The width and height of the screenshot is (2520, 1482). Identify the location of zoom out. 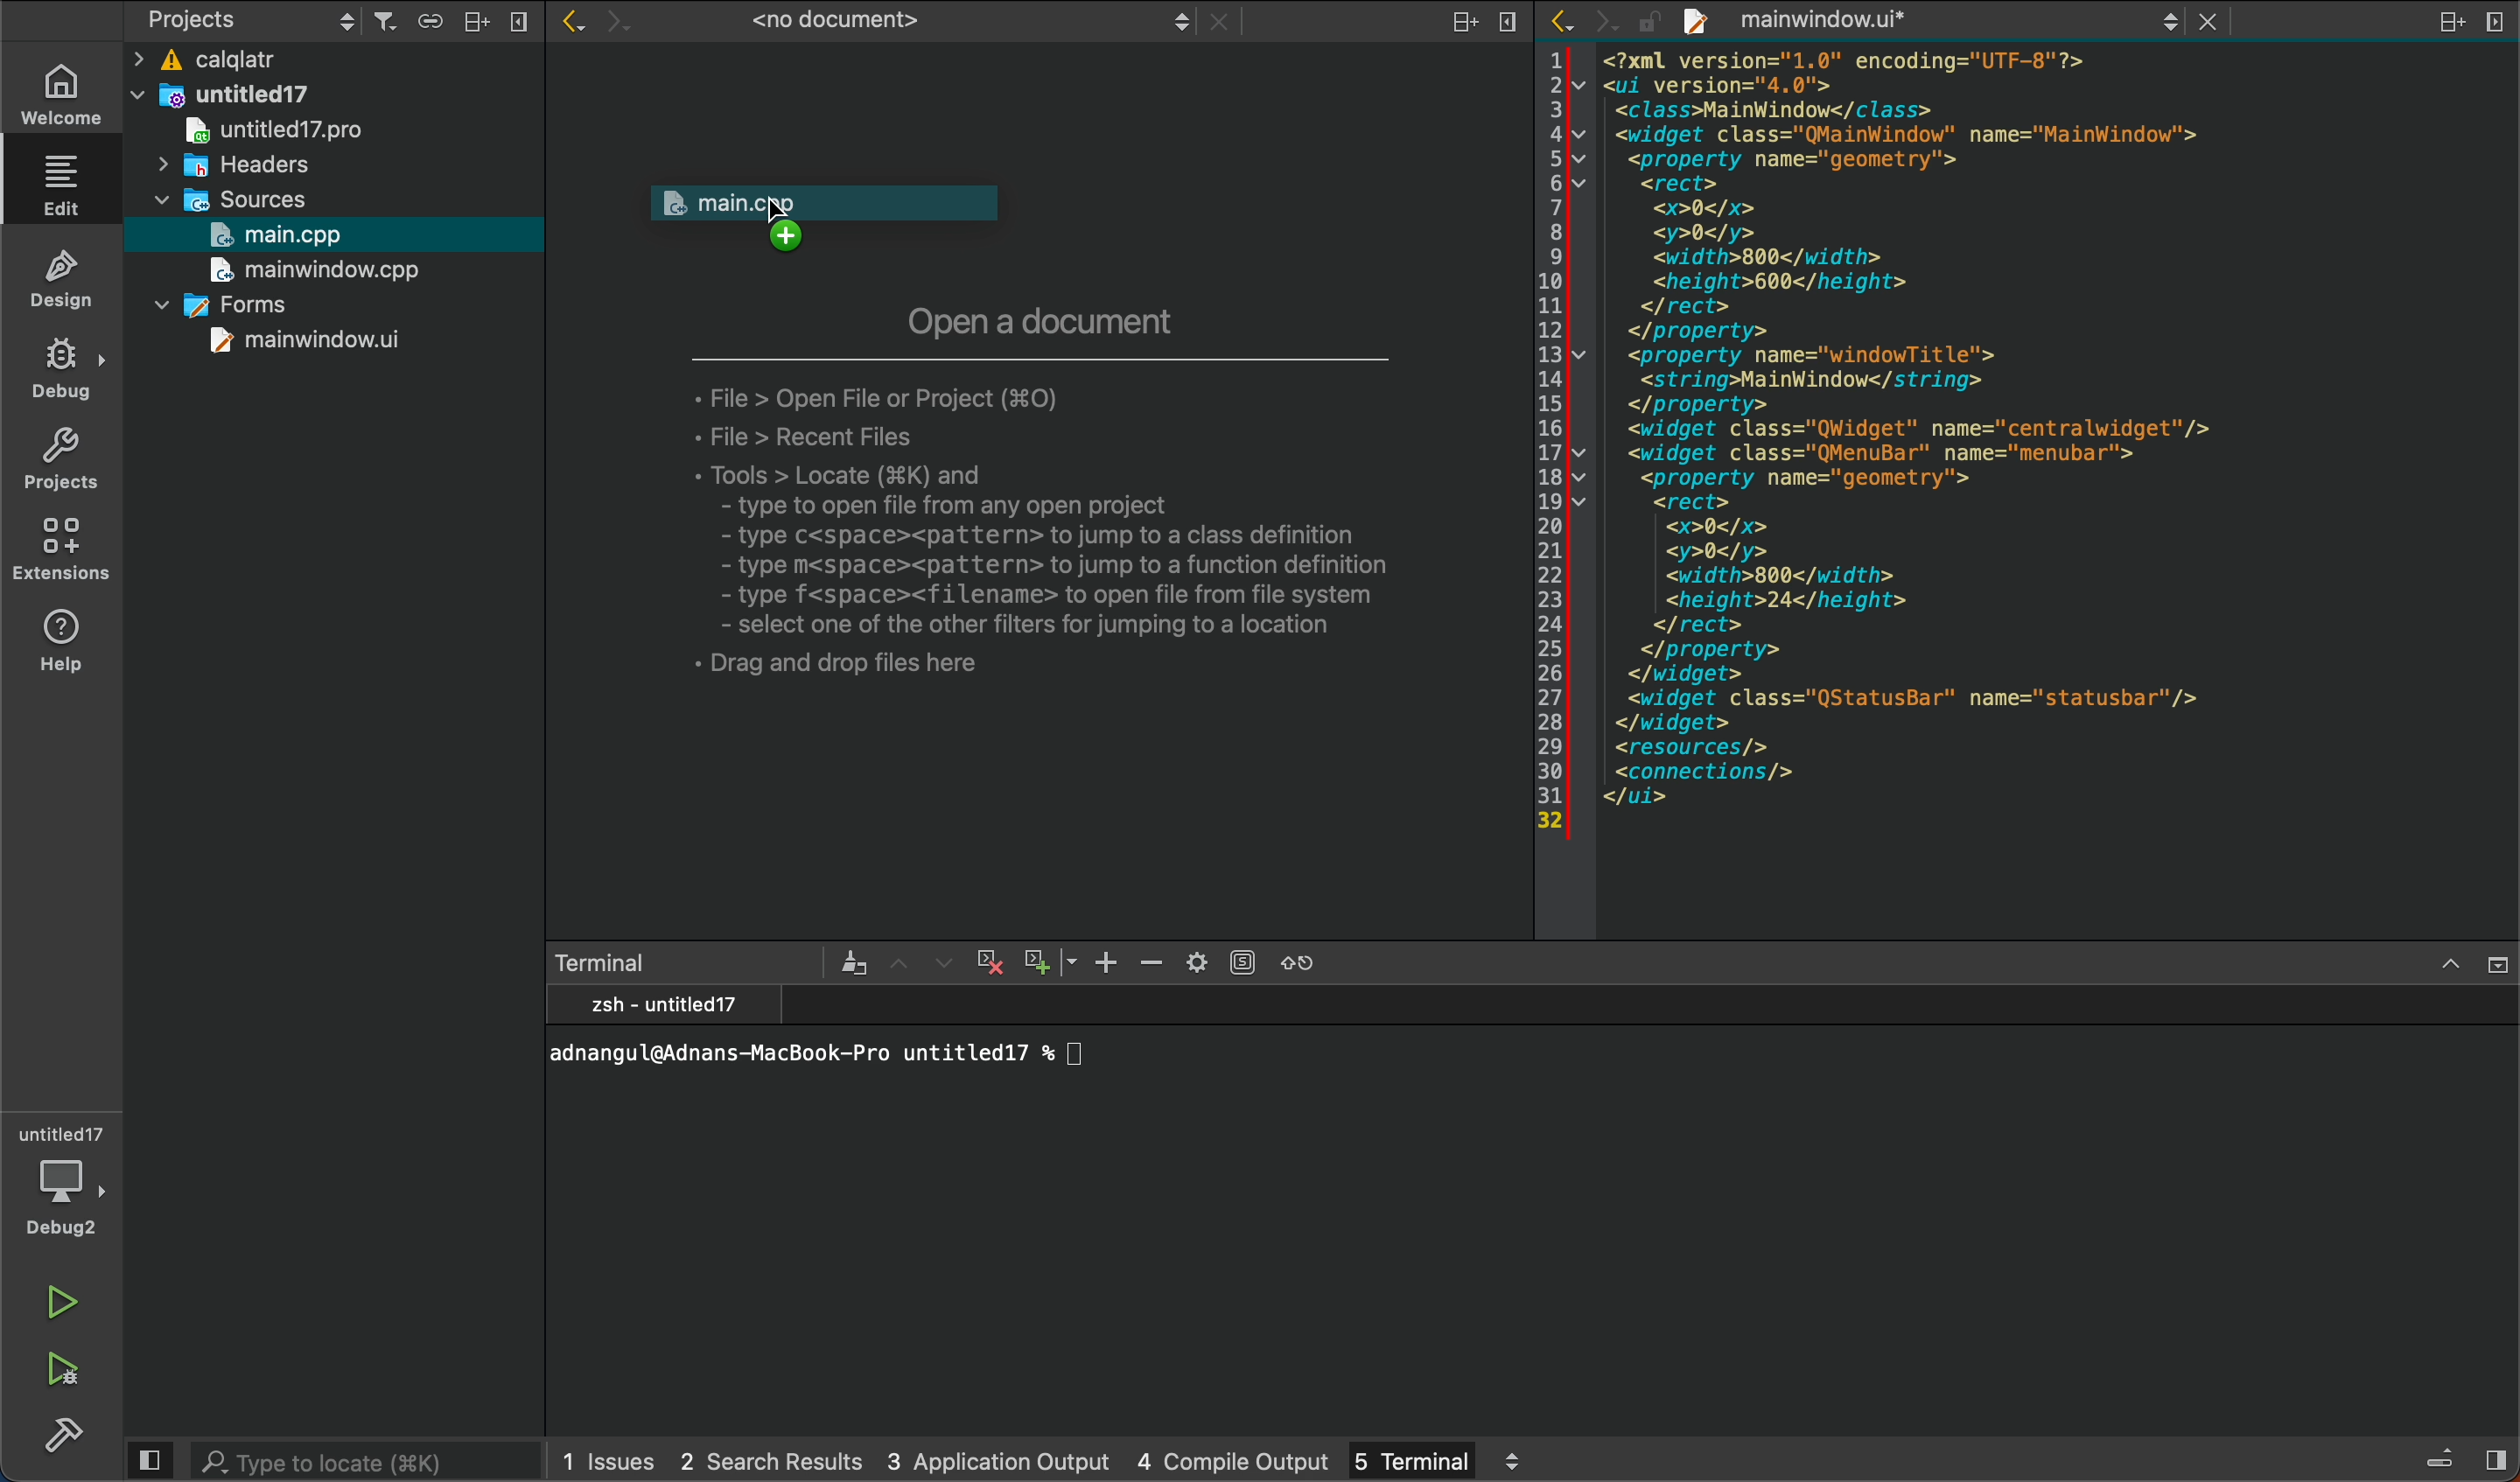
(1048, 959).